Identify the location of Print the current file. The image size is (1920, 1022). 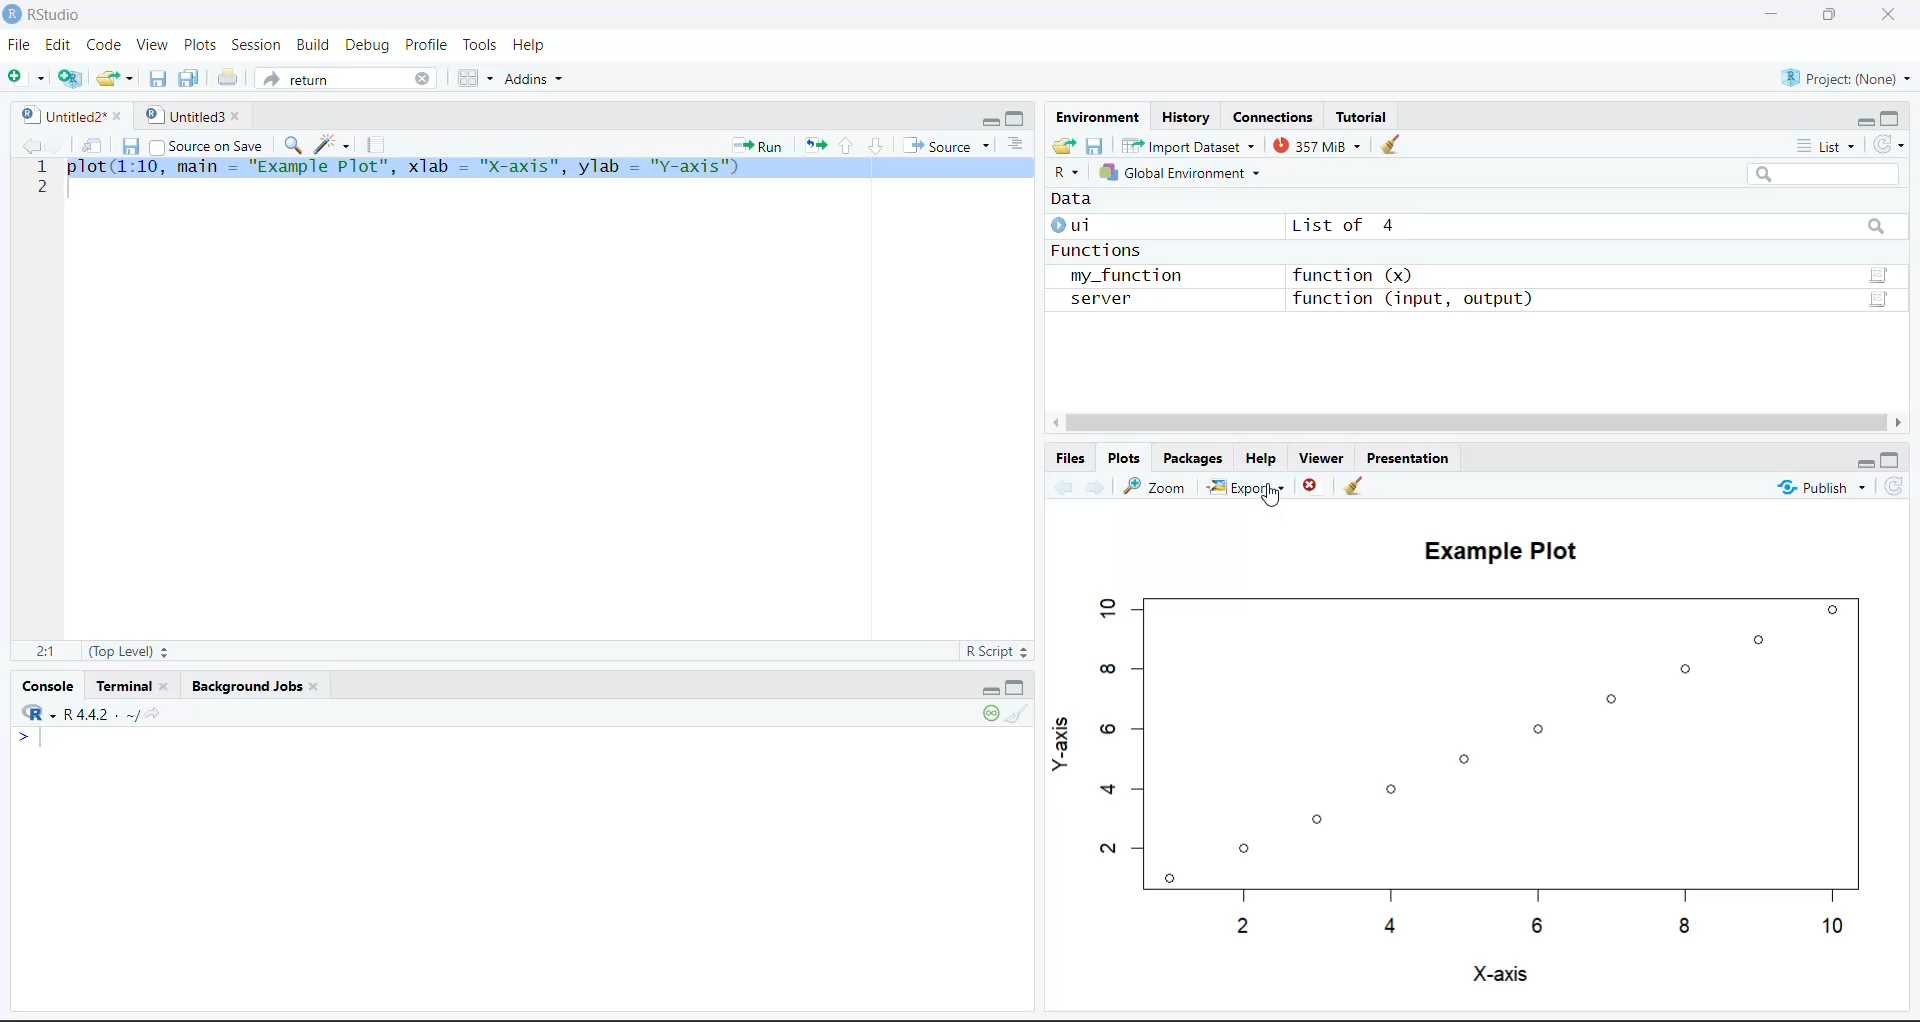
(225, 78).